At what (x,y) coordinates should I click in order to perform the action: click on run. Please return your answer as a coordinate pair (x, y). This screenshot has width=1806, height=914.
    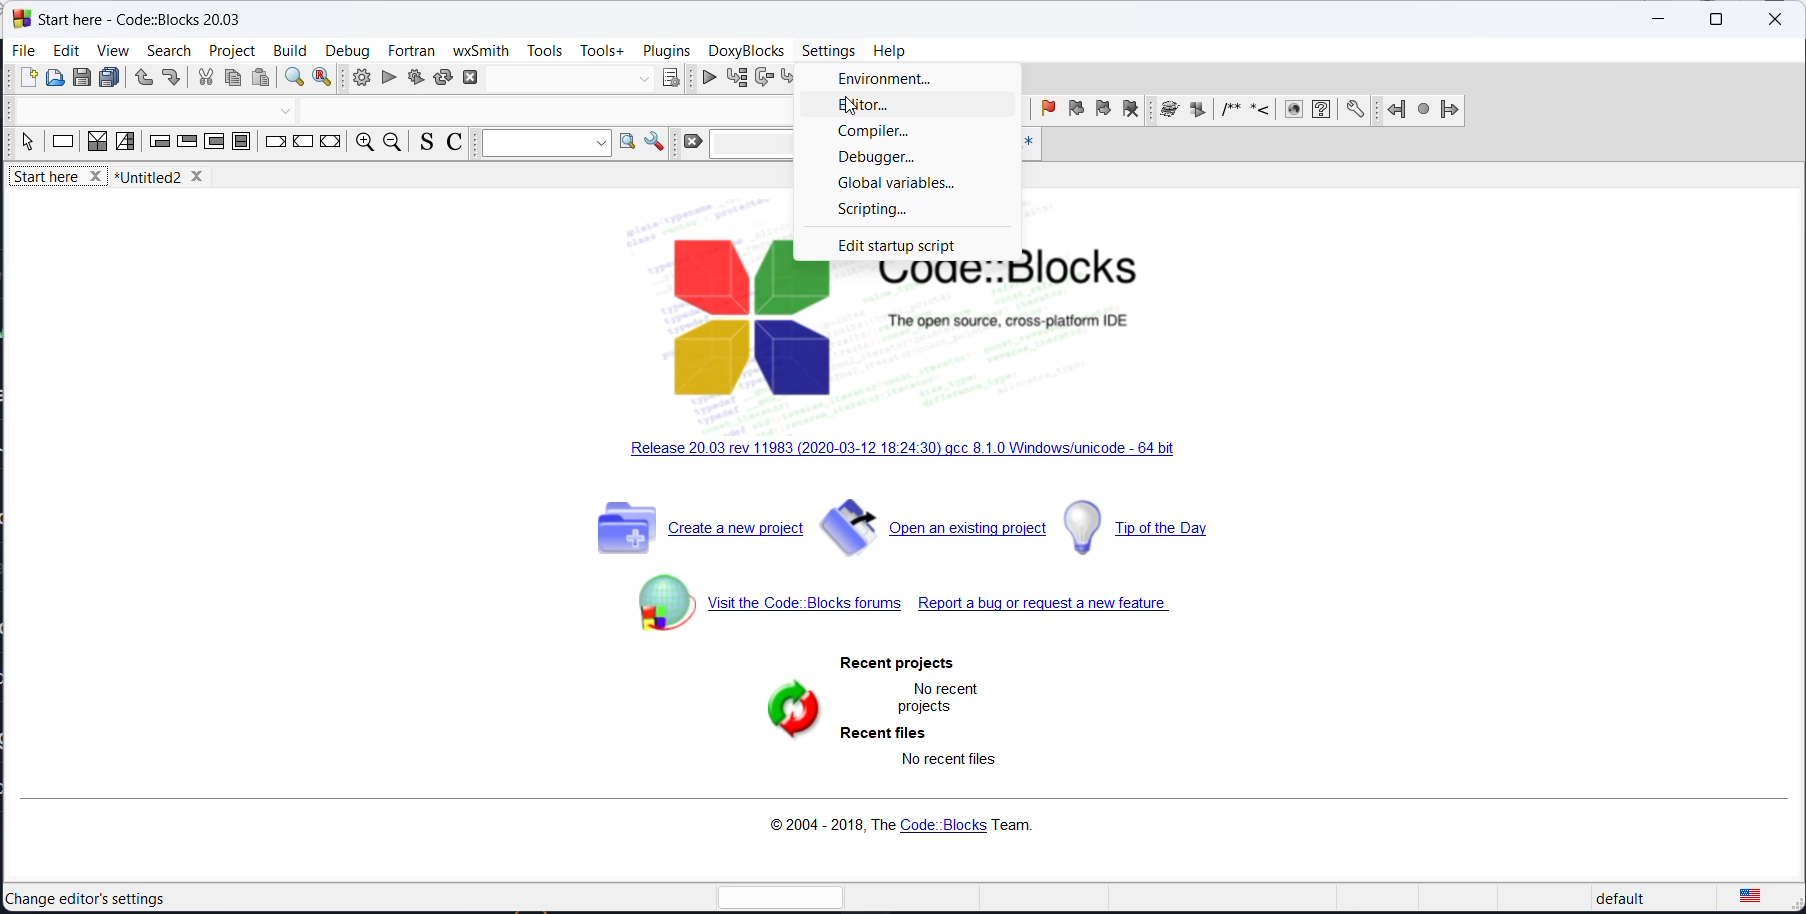
    Looking at the image, I should click on (389, 78).